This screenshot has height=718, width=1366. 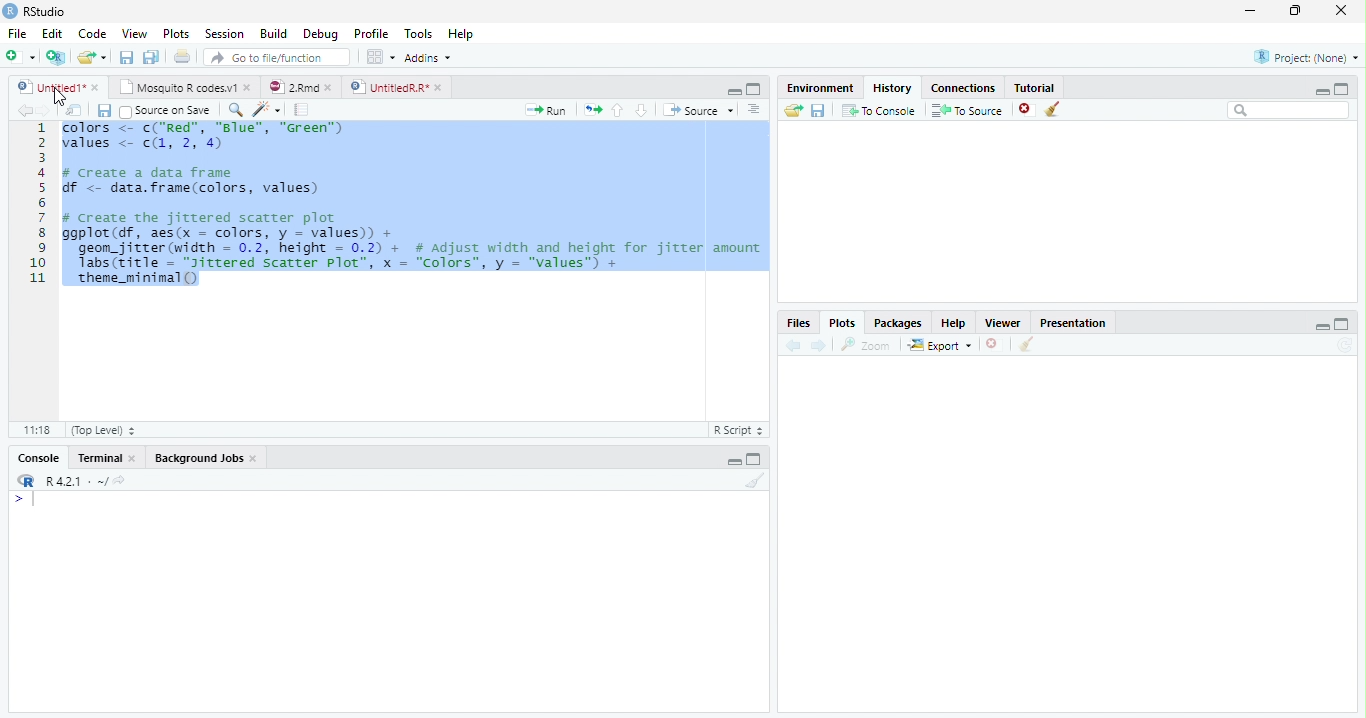 What do you see at coordinates (1290, 110) in the screenshot?
I see `Search bar` at bounding box center [1290, 110].